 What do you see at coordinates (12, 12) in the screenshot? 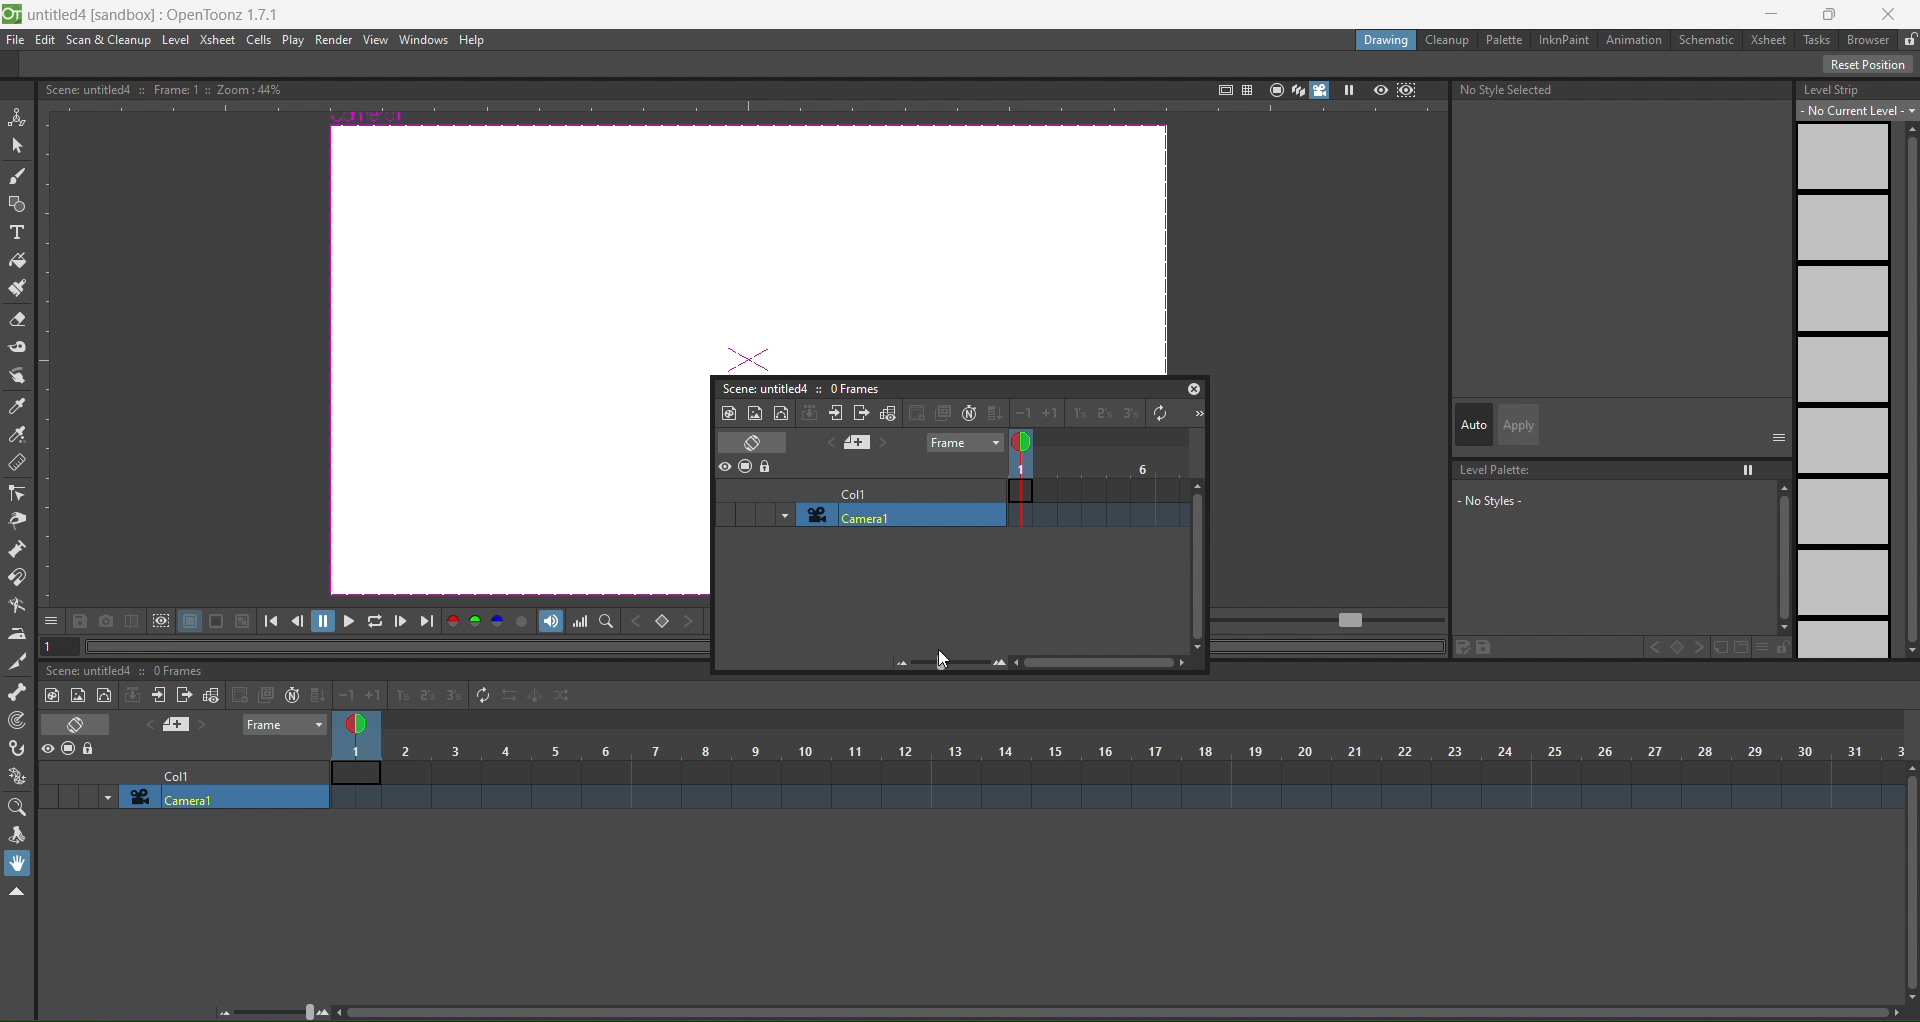
I see `logo` at bounding box center [12, 12].